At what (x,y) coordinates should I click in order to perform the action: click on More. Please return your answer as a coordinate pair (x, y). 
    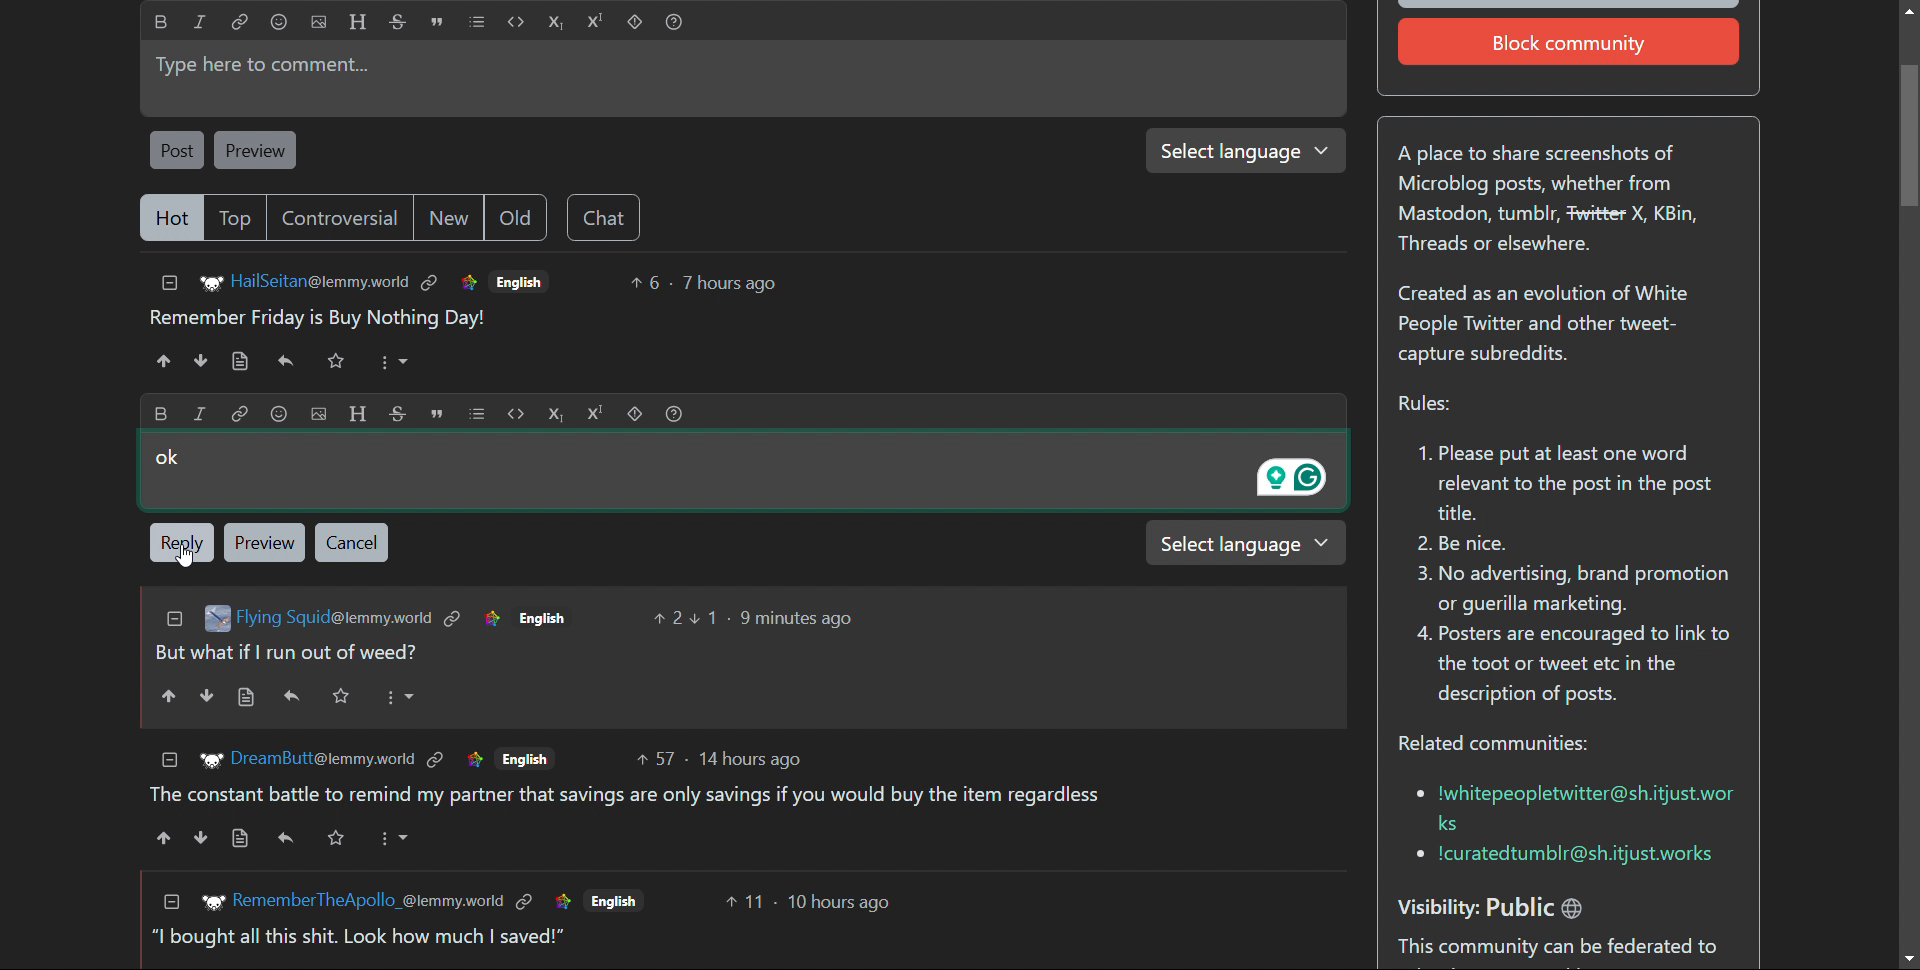
    Looking at the image, I should click on (392, 362).